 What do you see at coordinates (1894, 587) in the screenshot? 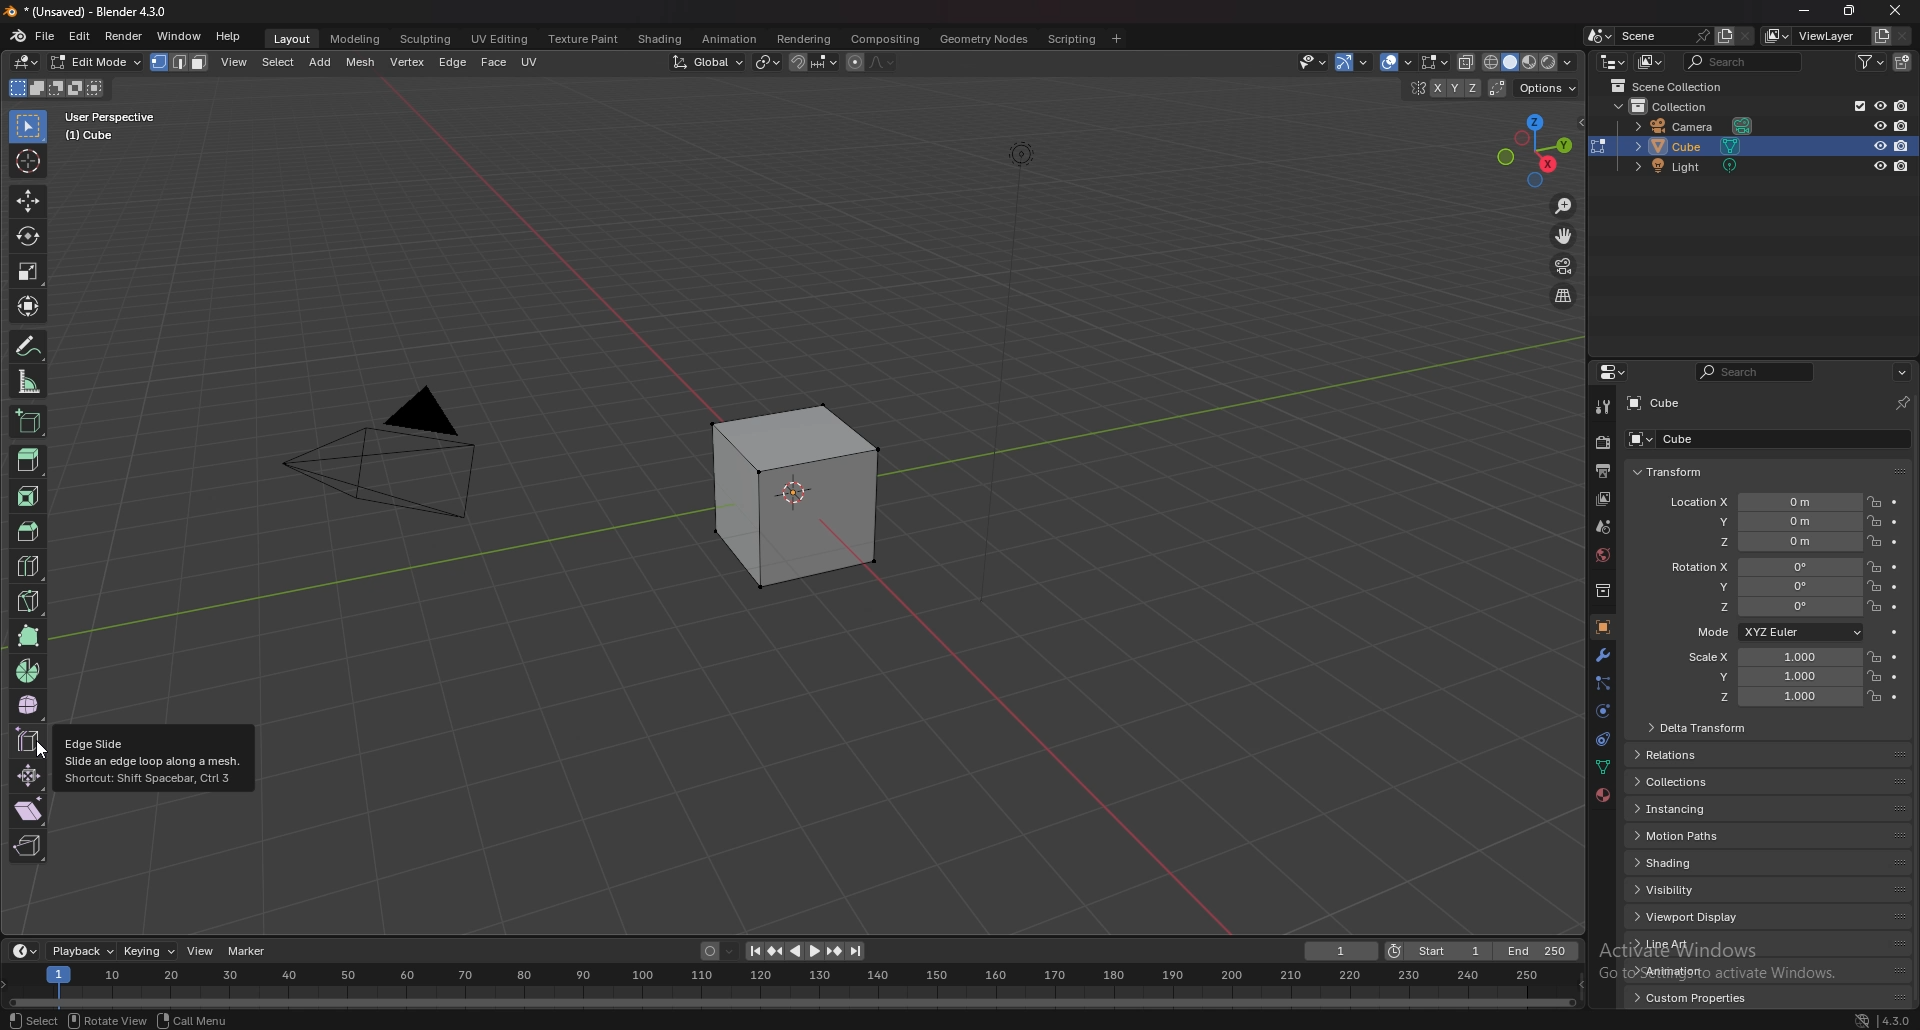
I see `animate property` at bounding box center [1894, 587].